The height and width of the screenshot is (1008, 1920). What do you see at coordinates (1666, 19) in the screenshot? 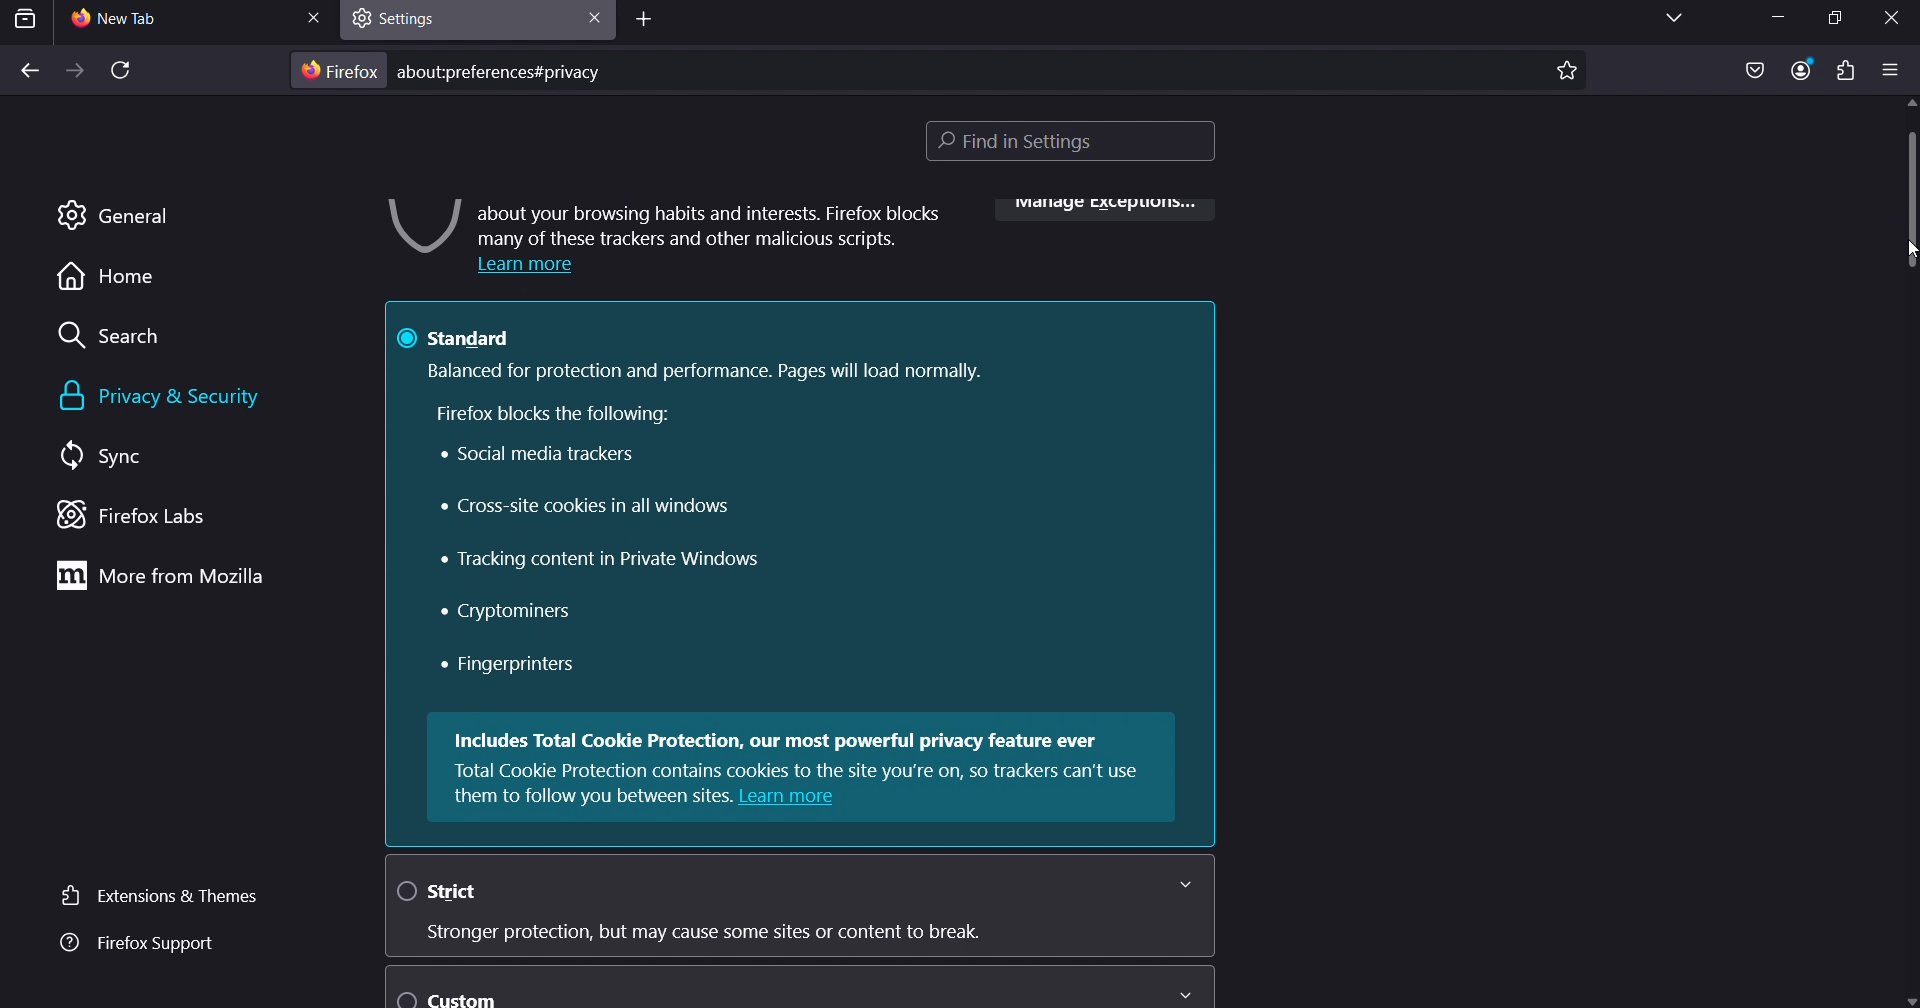
I see `list all tabs` at bounding box center [1666, 19].